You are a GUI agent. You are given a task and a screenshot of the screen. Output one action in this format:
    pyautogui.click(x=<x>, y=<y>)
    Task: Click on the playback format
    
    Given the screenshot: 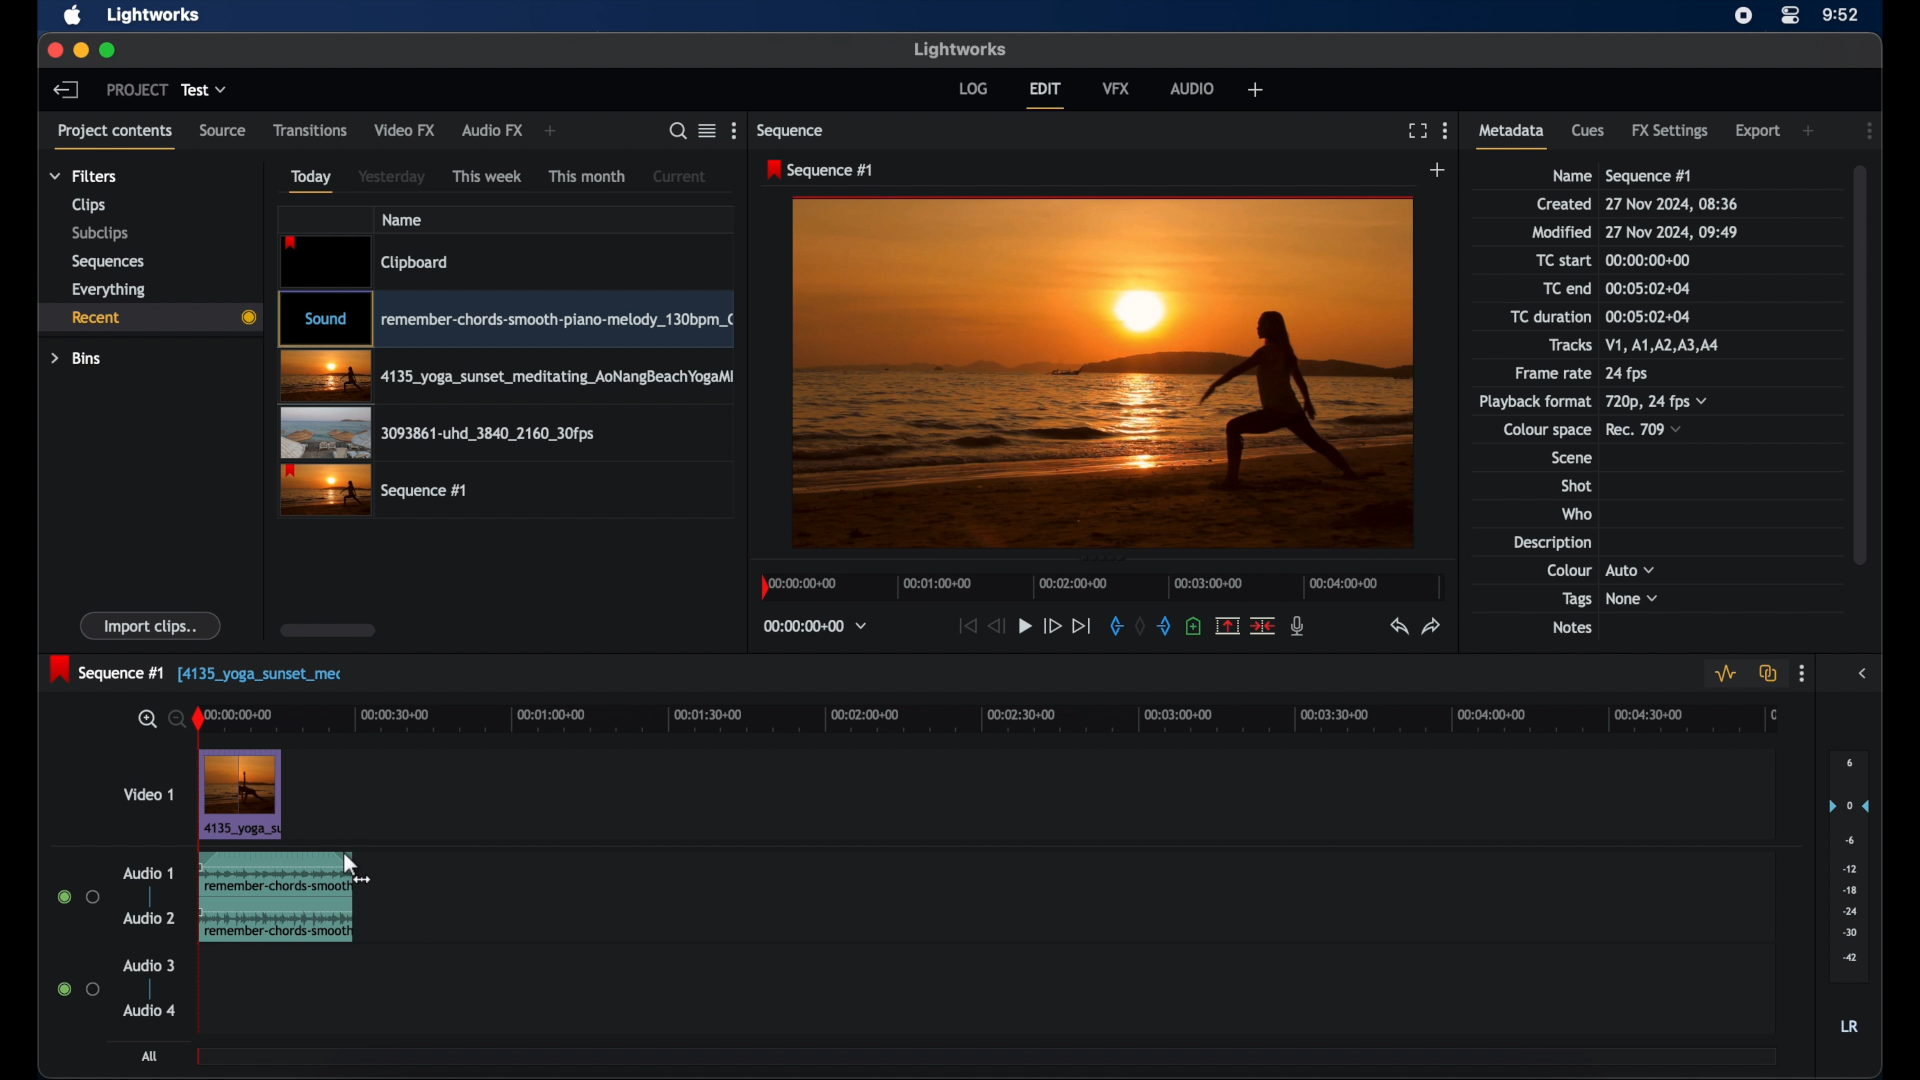 What is the action you would take?
    pyautogui.click(x=1534, y=401)
    